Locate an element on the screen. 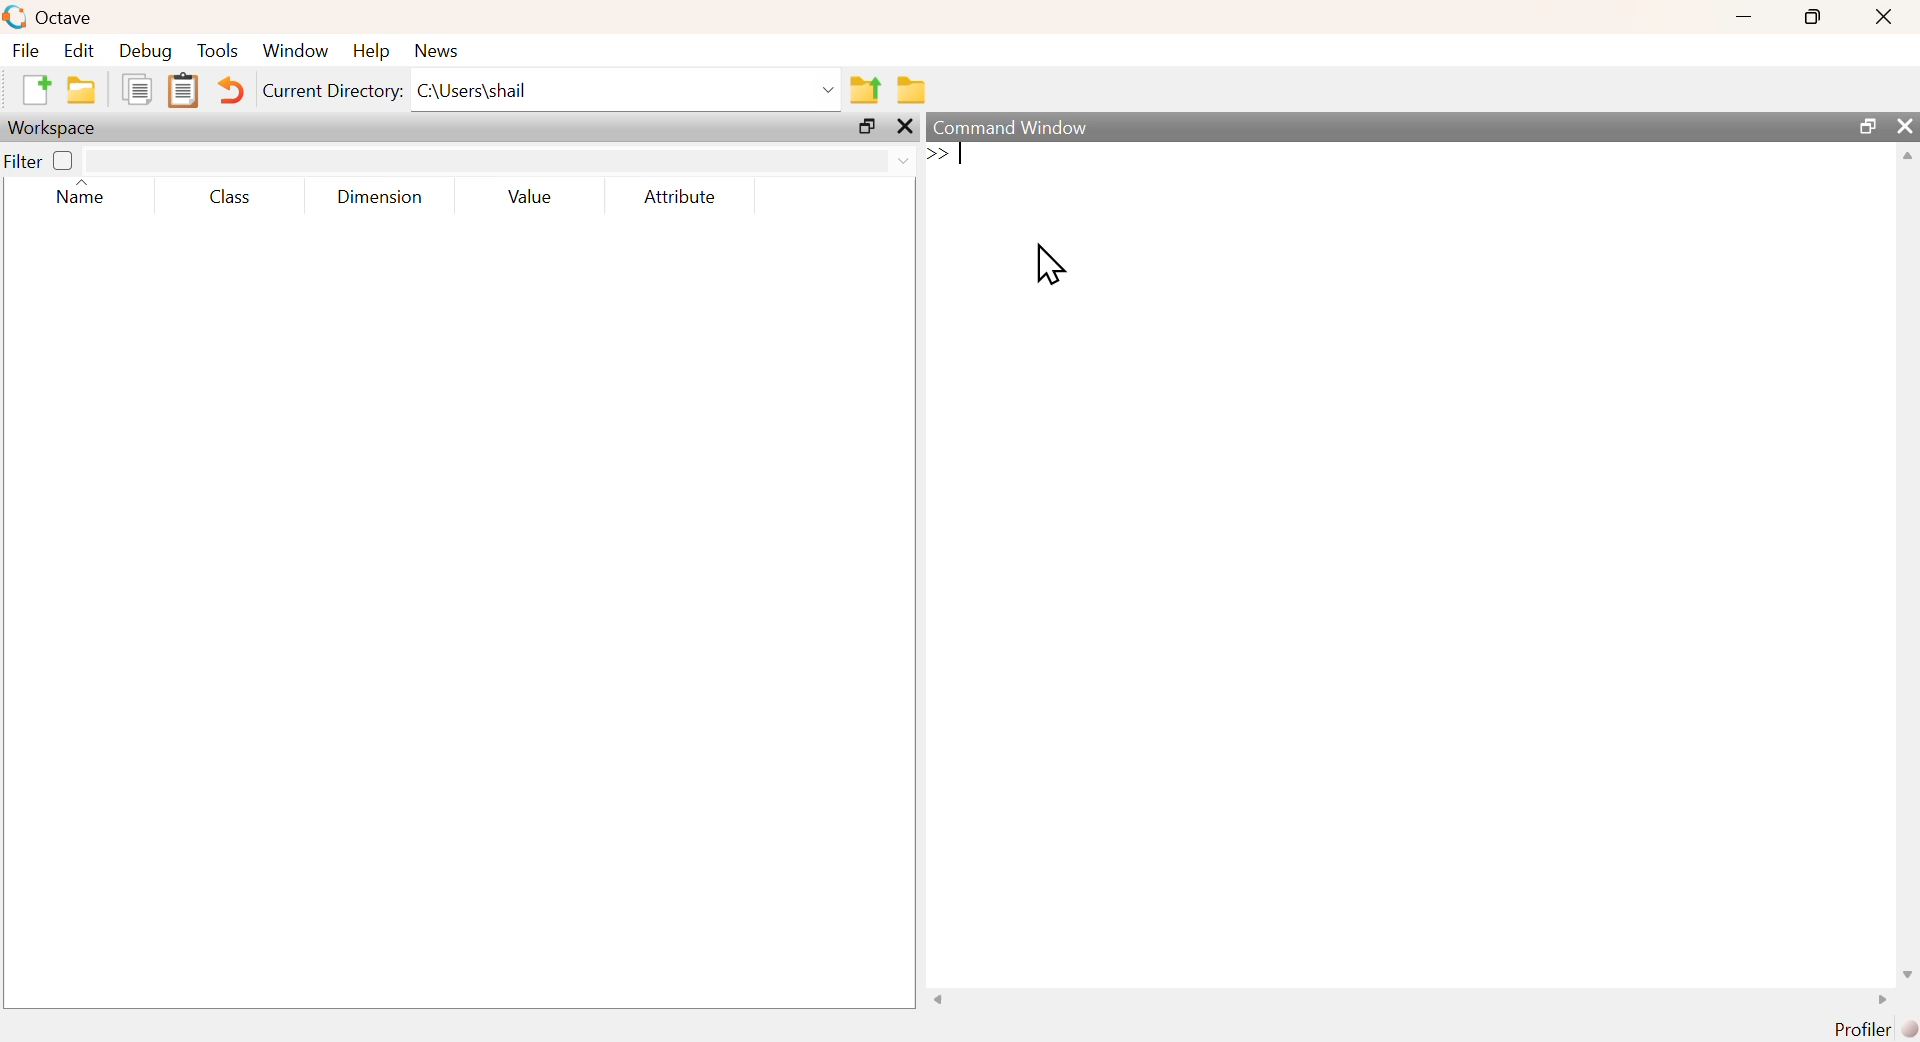 This screenshot has width=1920, height=1042. File is located at coordinates (25, 50).